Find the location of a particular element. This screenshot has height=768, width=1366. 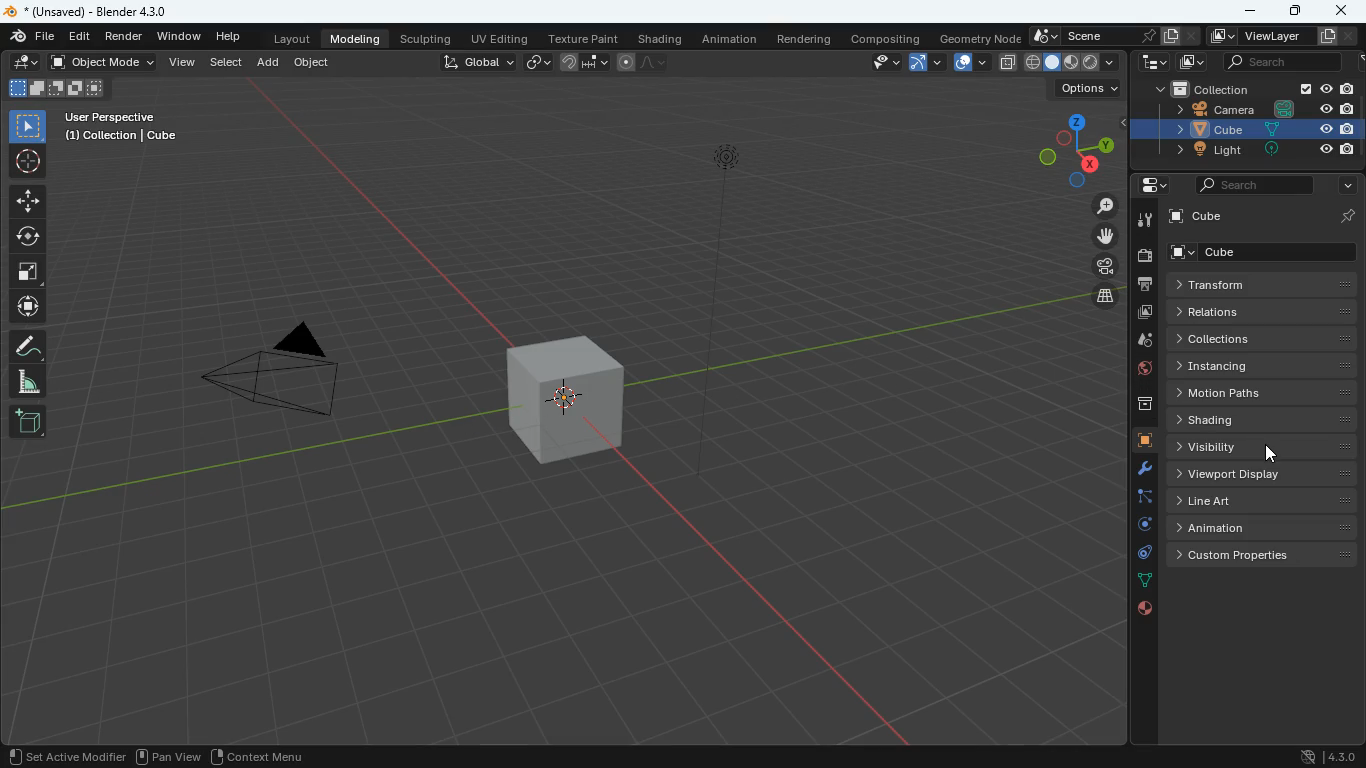

move is located at coordinates (26, 306).